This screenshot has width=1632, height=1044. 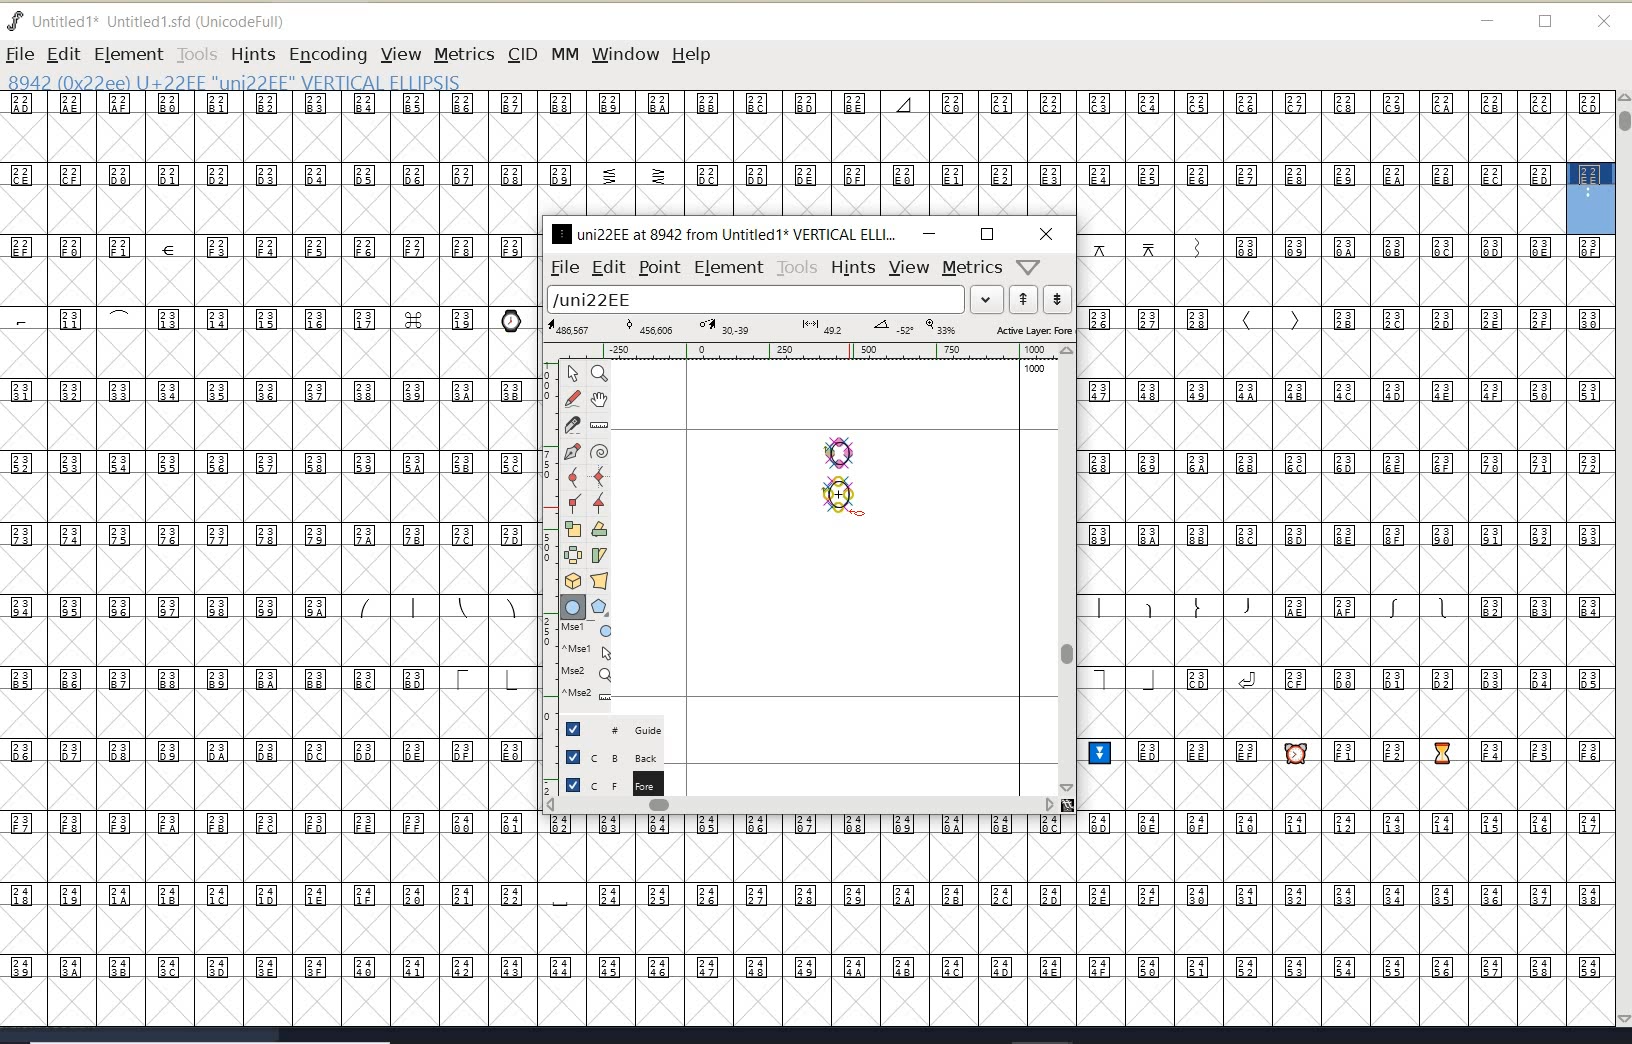 What do you see at coordinates (328, 55) in the screenshot?
I see `ENCODING` at bounding box center [328, 55].